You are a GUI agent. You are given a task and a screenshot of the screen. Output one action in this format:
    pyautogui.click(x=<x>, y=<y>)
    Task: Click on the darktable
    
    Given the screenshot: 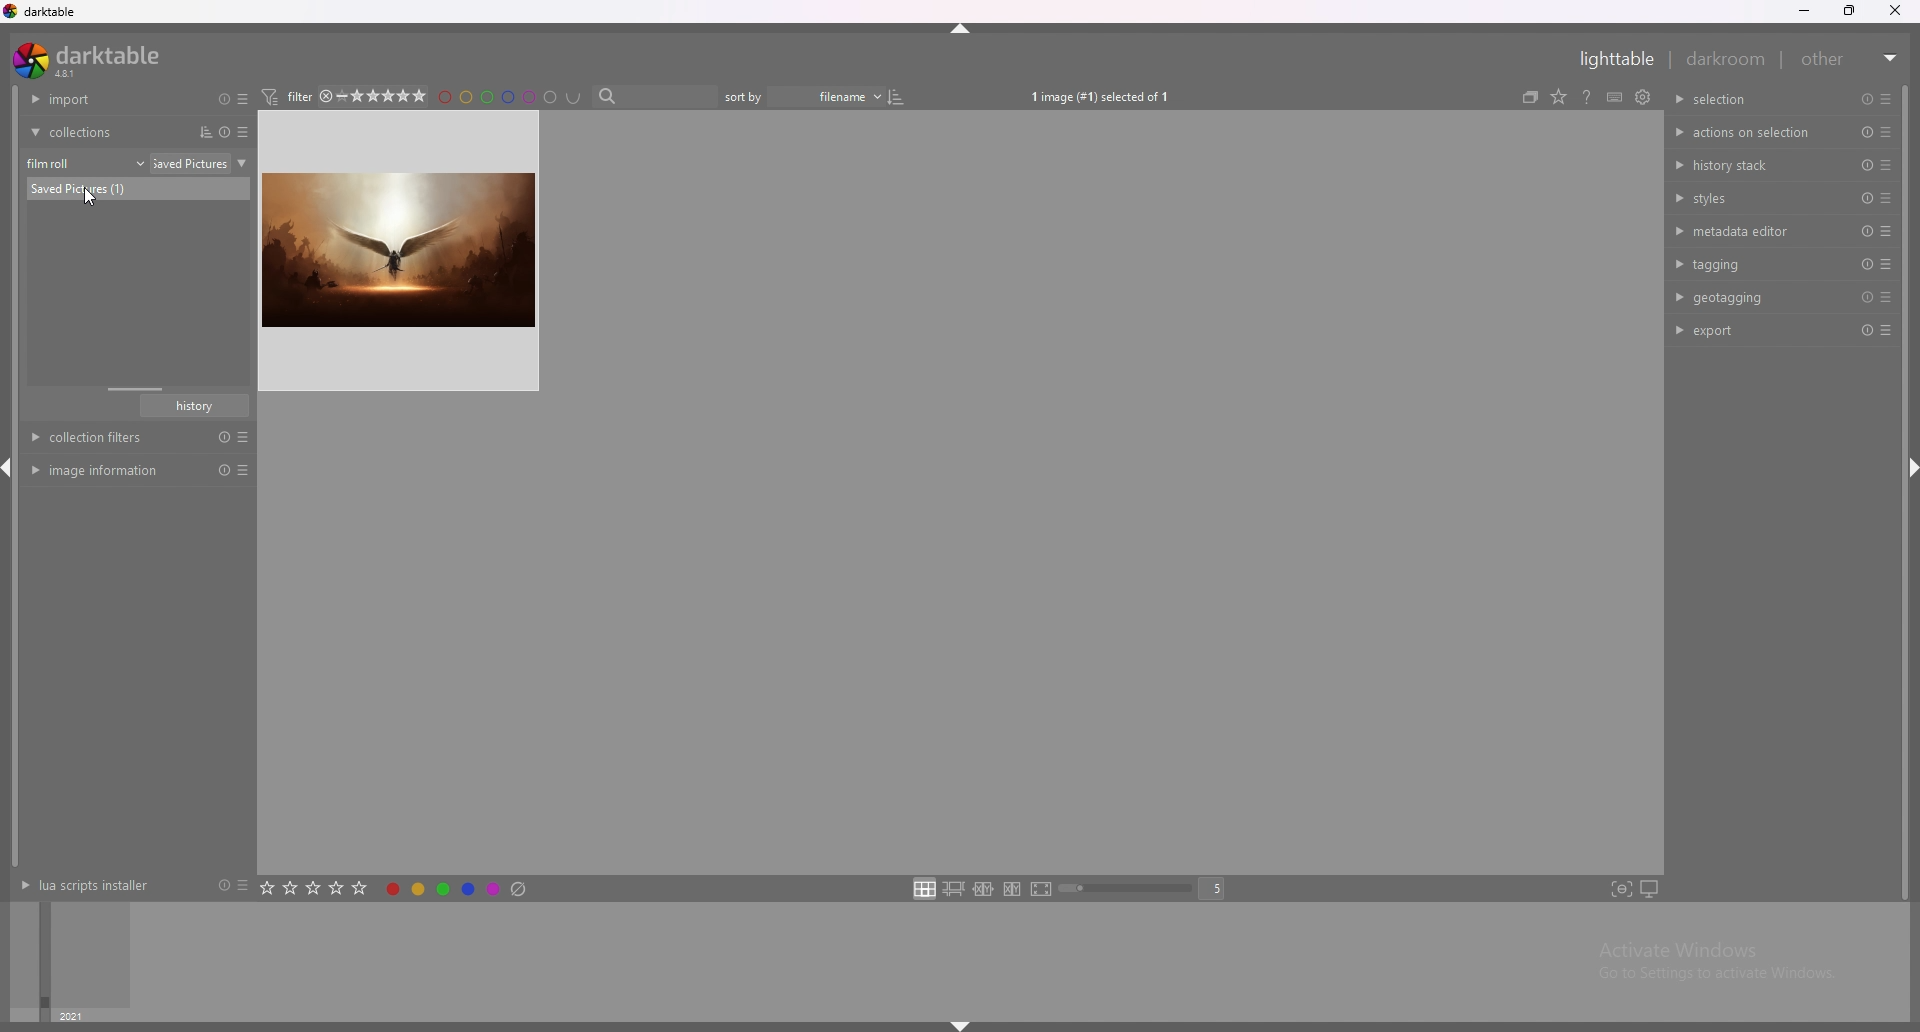 What is the action you would take?
    pyautogui.click(x=42, y=11)
    